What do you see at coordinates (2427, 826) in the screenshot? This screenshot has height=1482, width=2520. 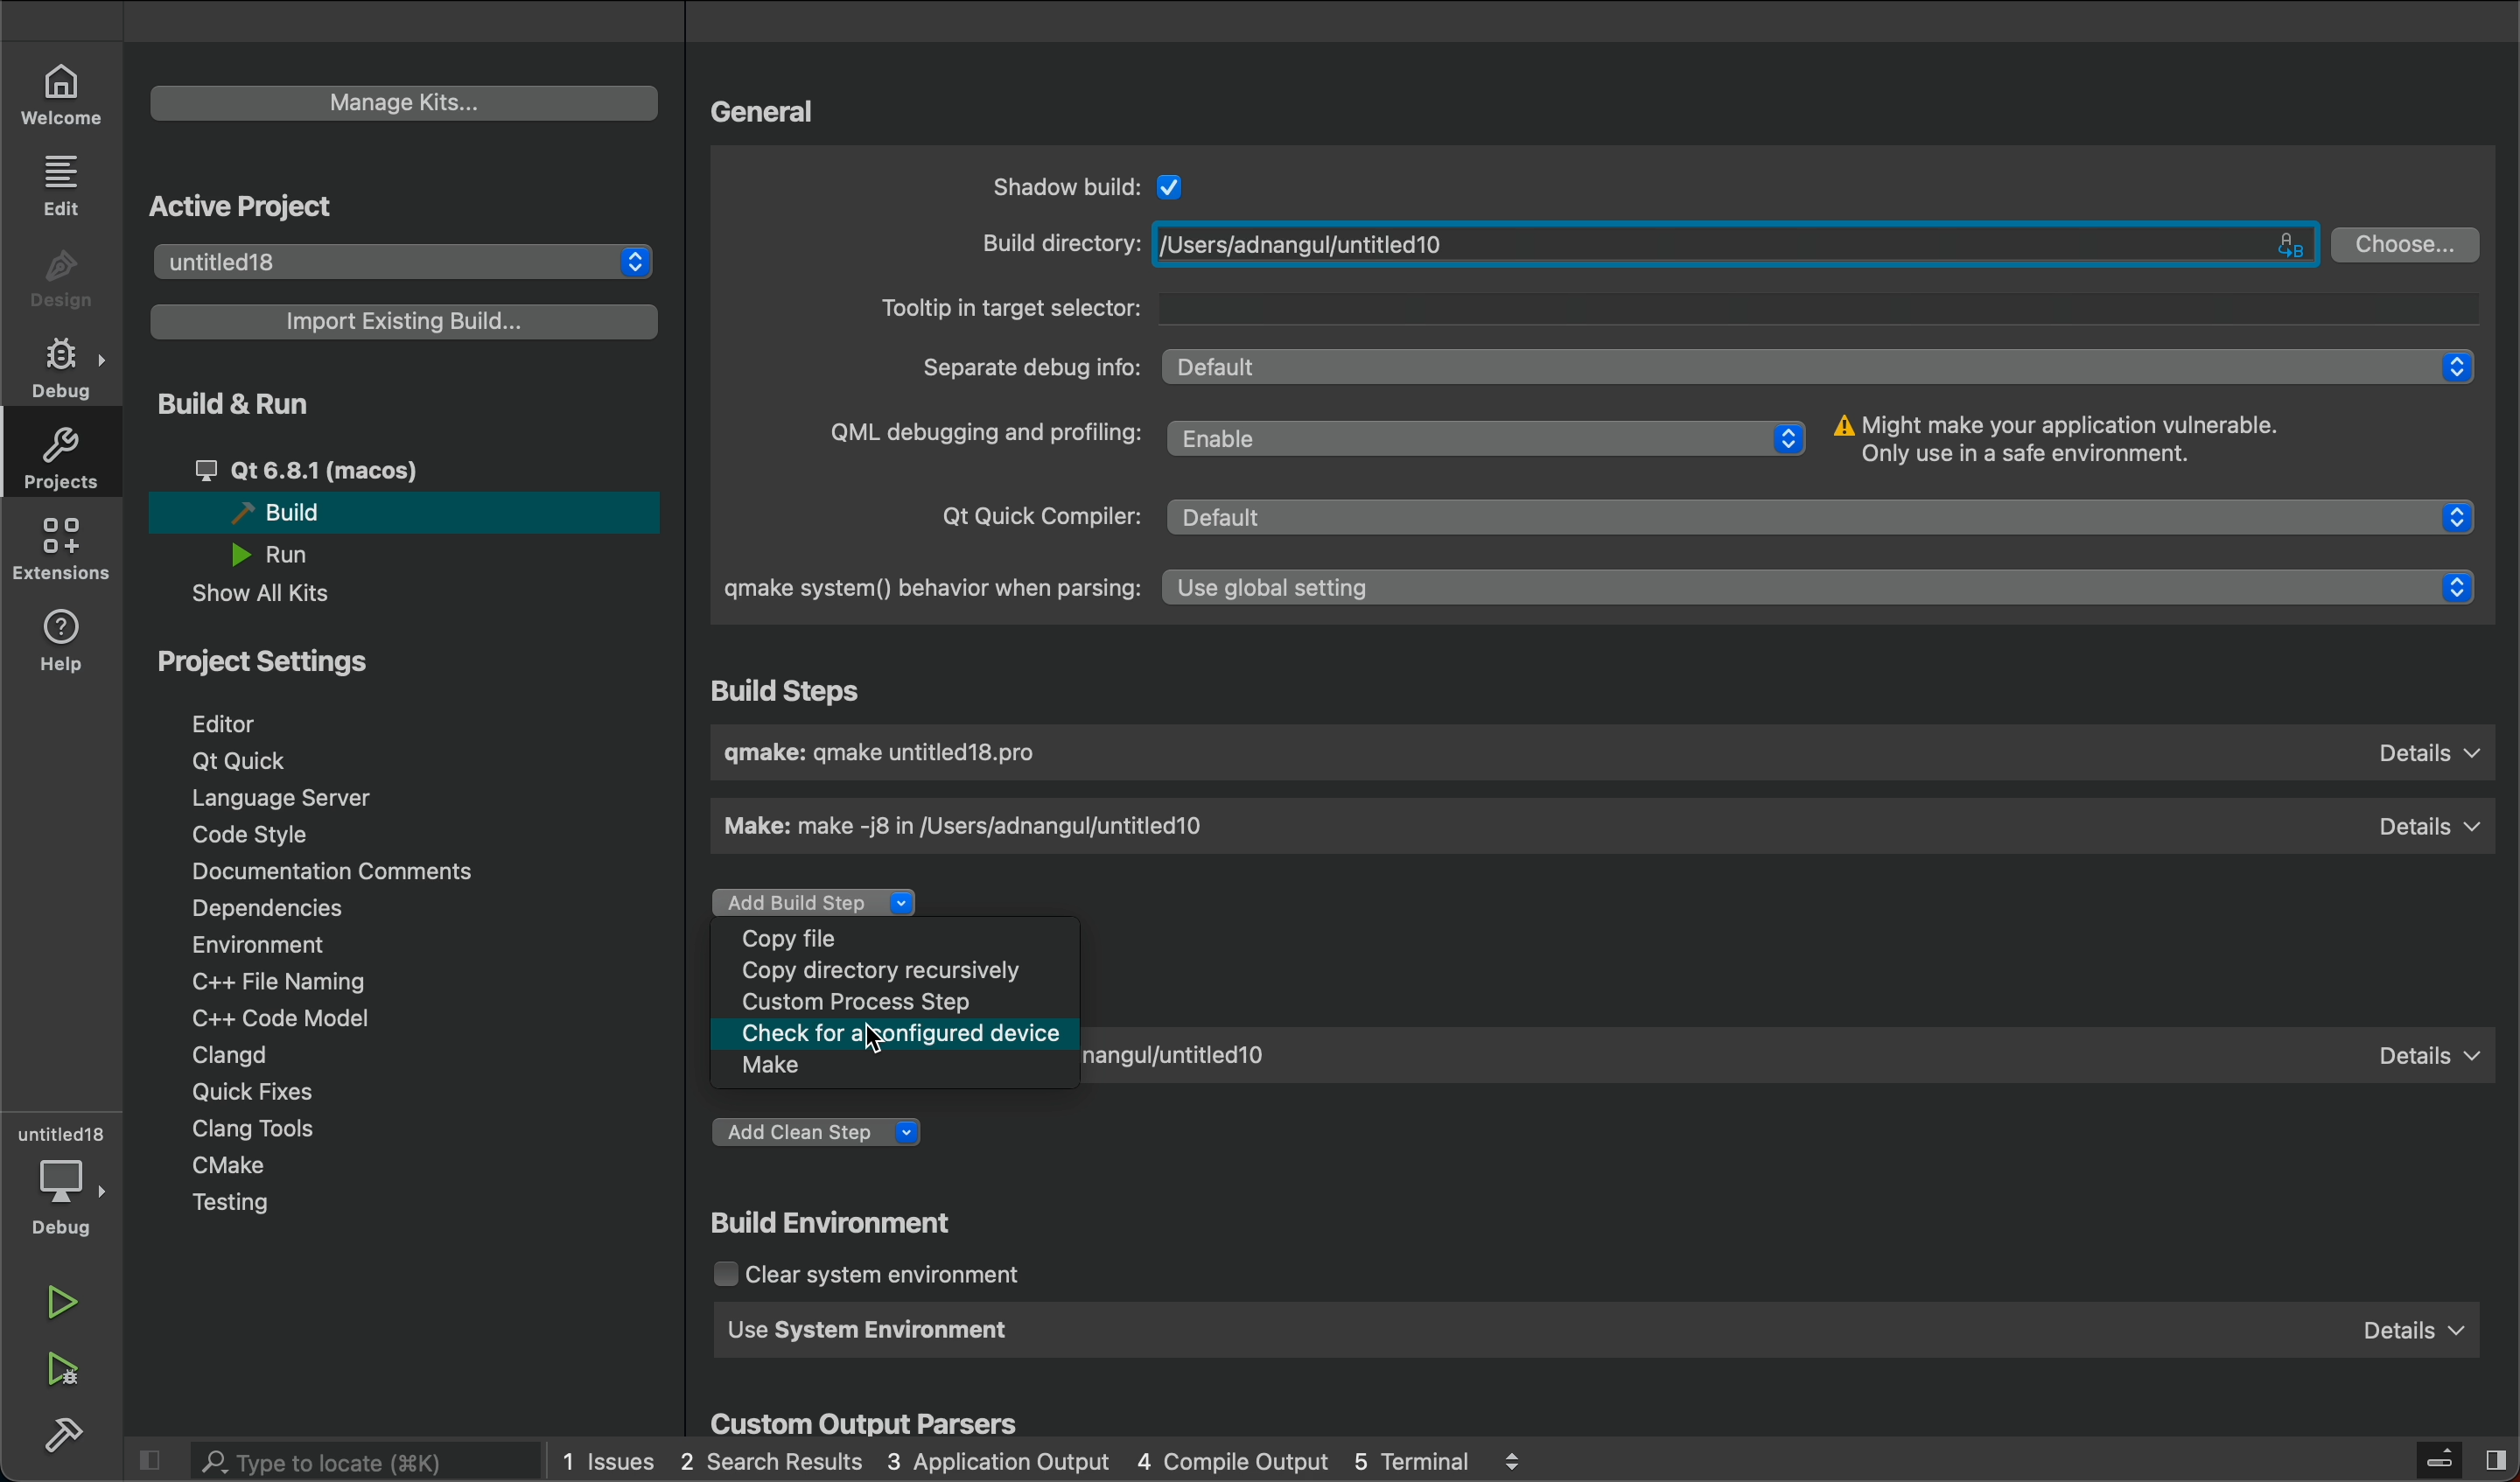 I see `Details` at bounding box center [2427, 826].